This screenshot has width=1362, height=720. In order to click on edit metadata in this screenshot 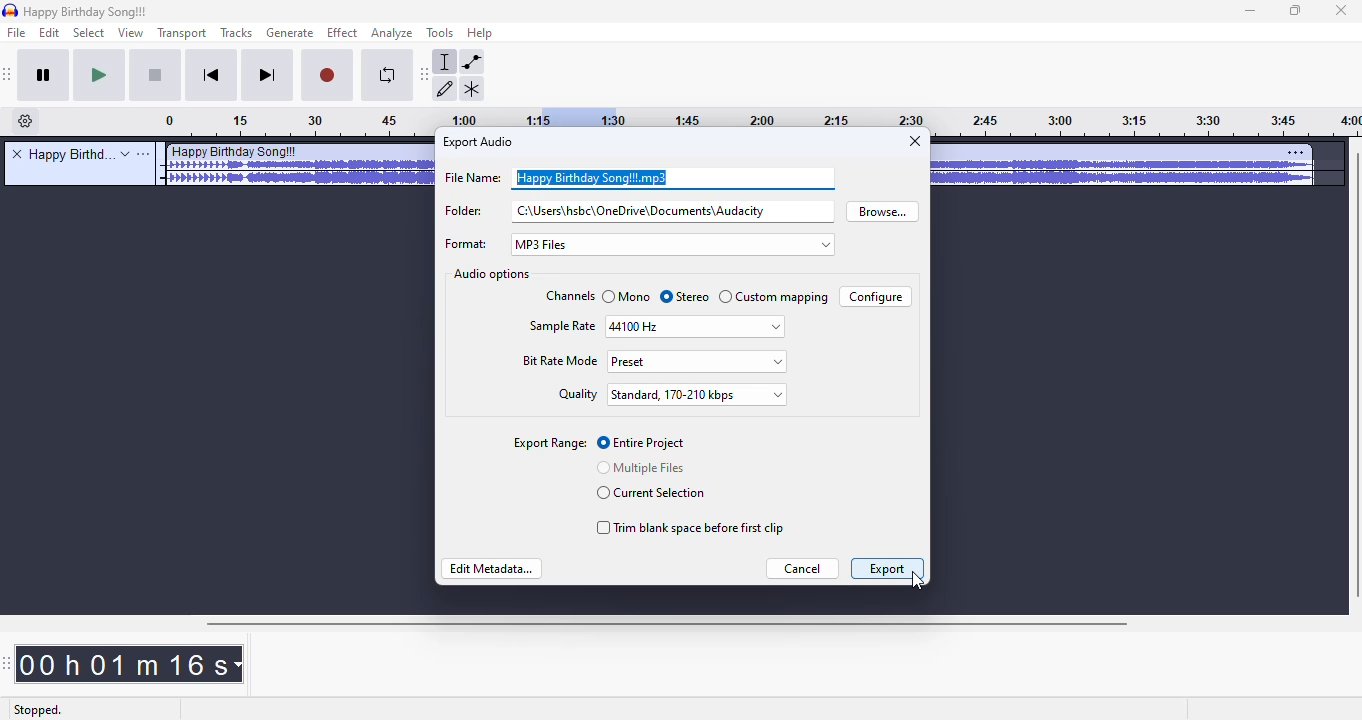, I will do `click(491, 569)`.